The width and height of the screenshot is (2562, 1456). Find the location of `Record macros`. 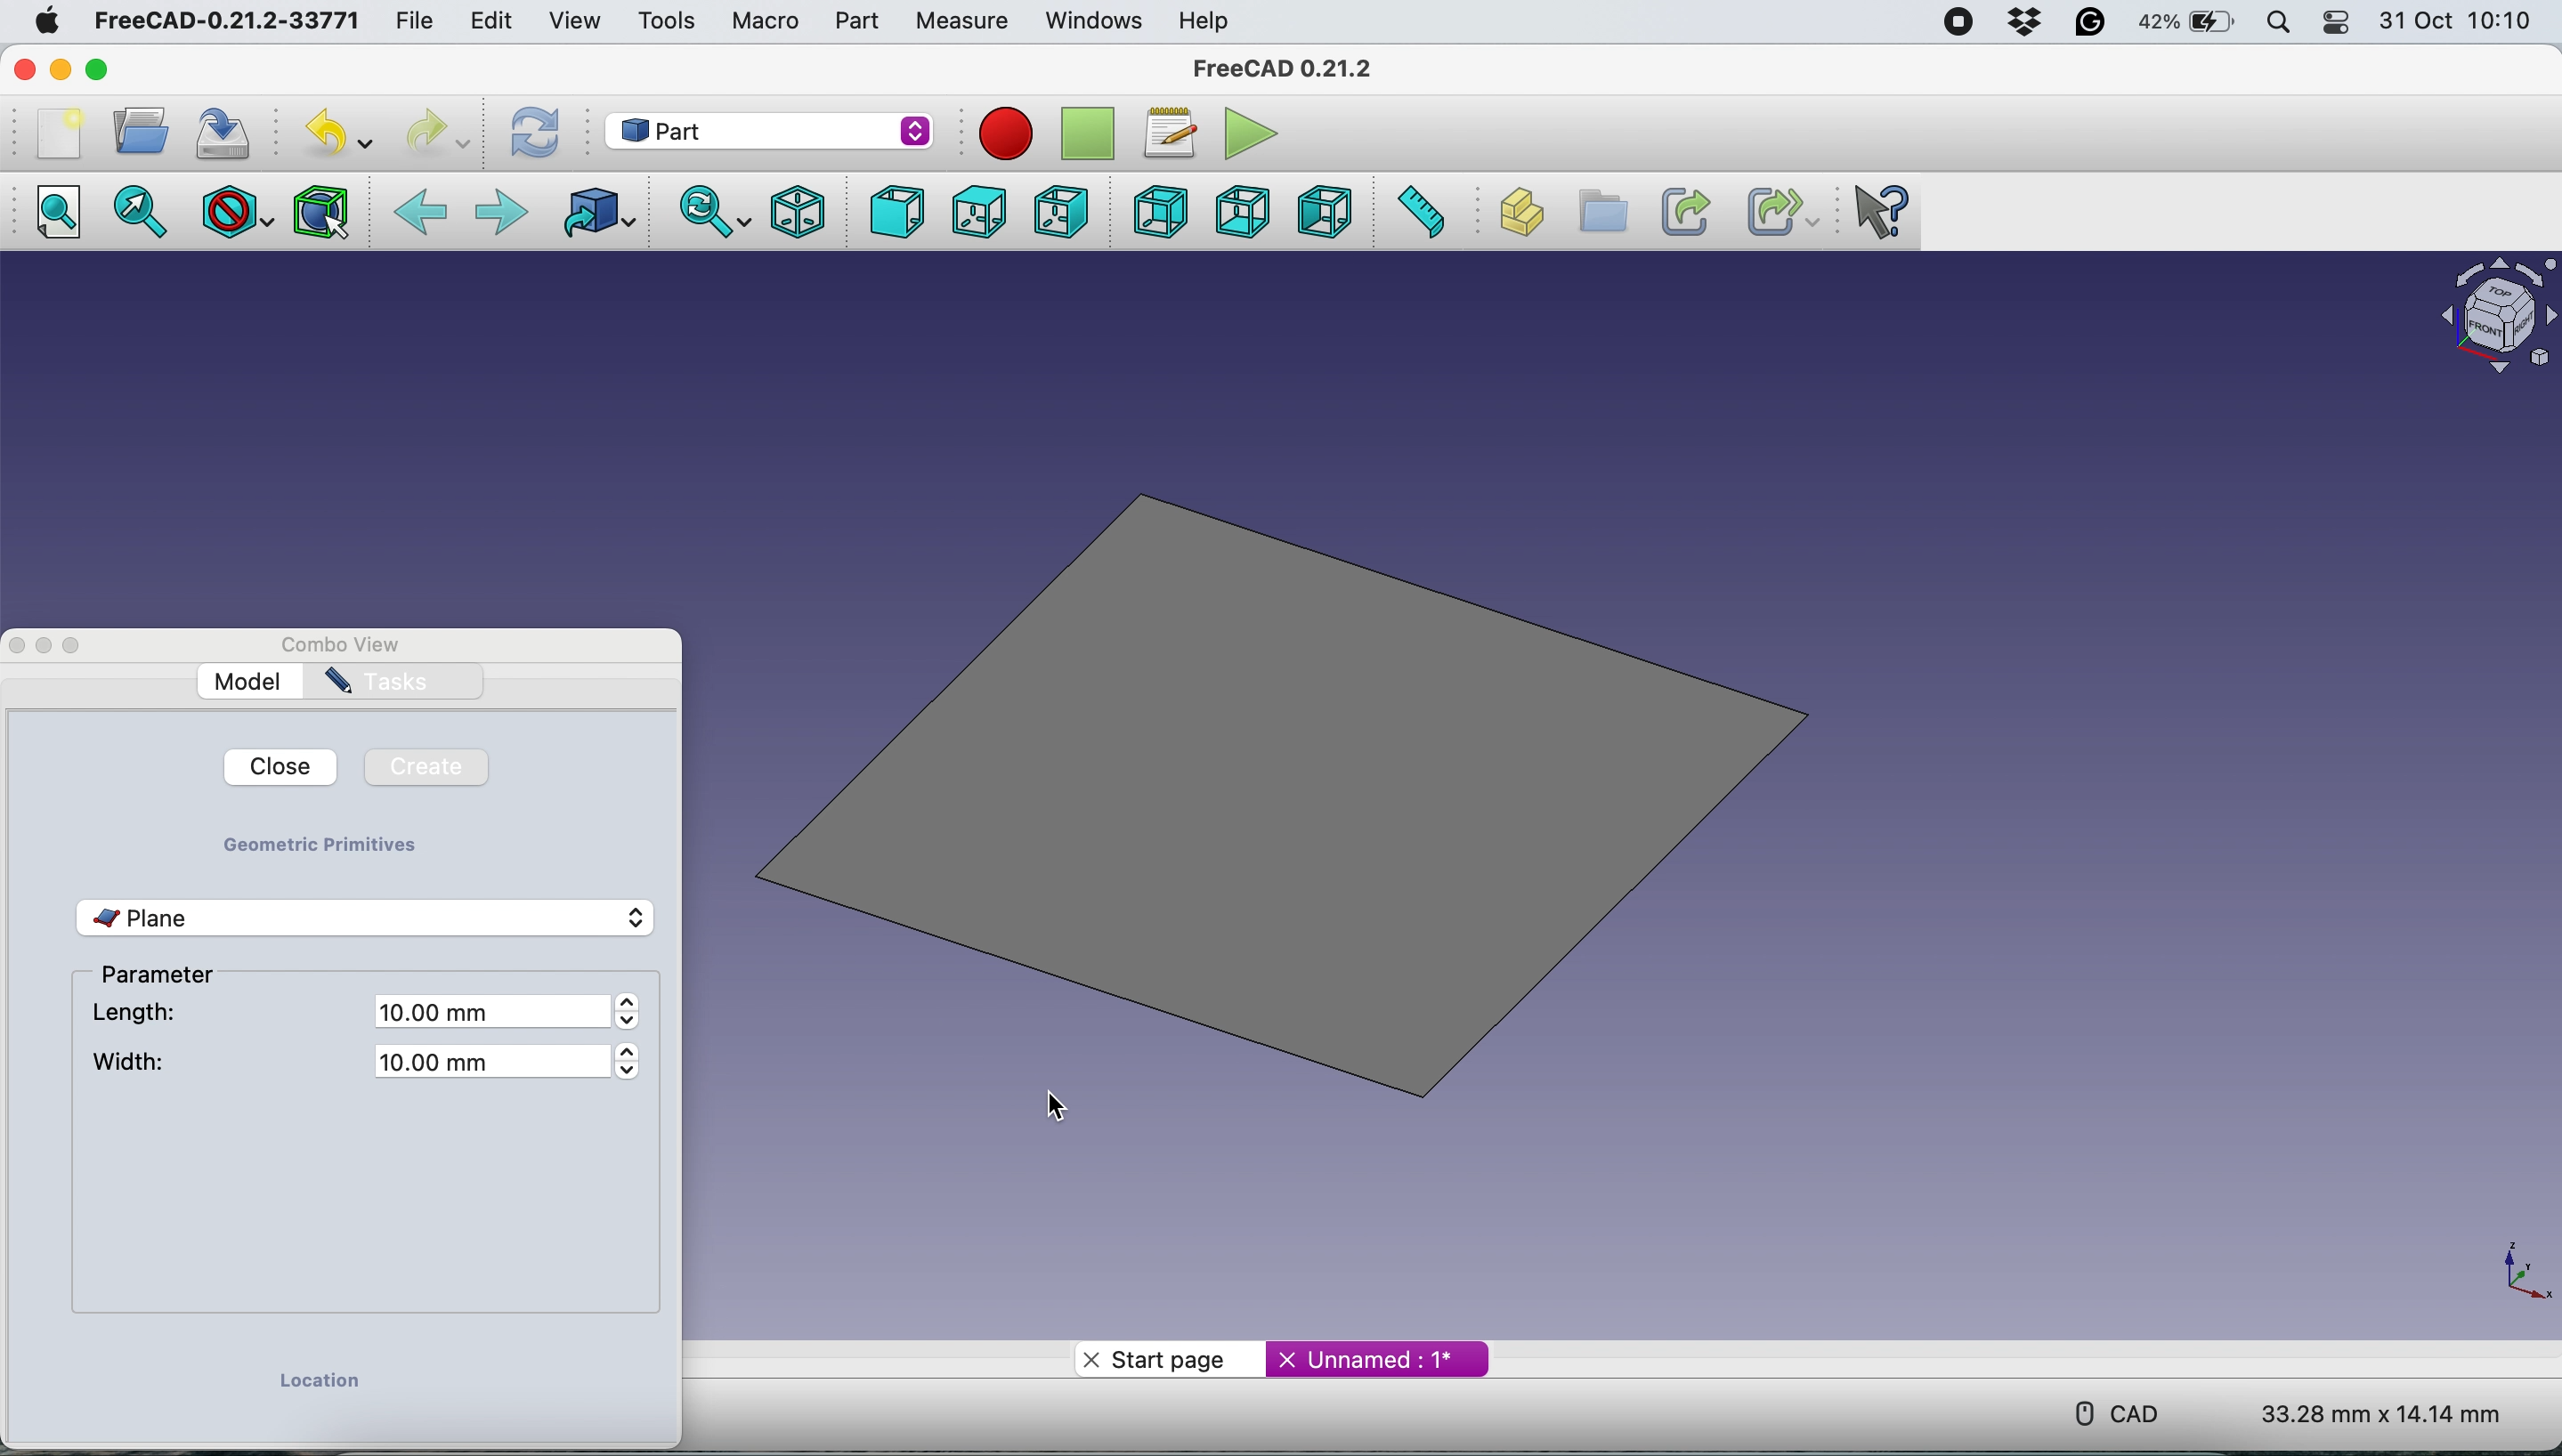

Record macros is located at coordinates (1008, 134).